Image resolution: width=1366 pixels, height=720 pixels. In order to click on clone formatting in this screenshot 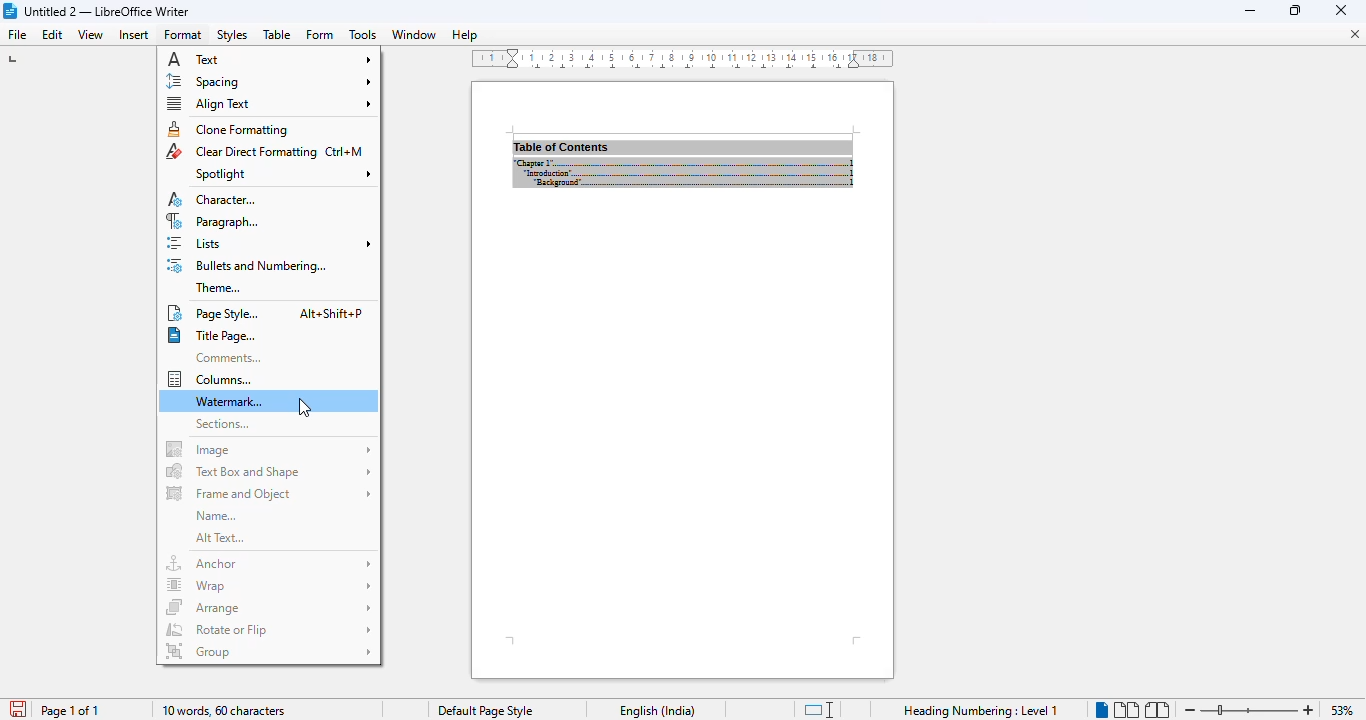, I will do `click(231, 129)`.